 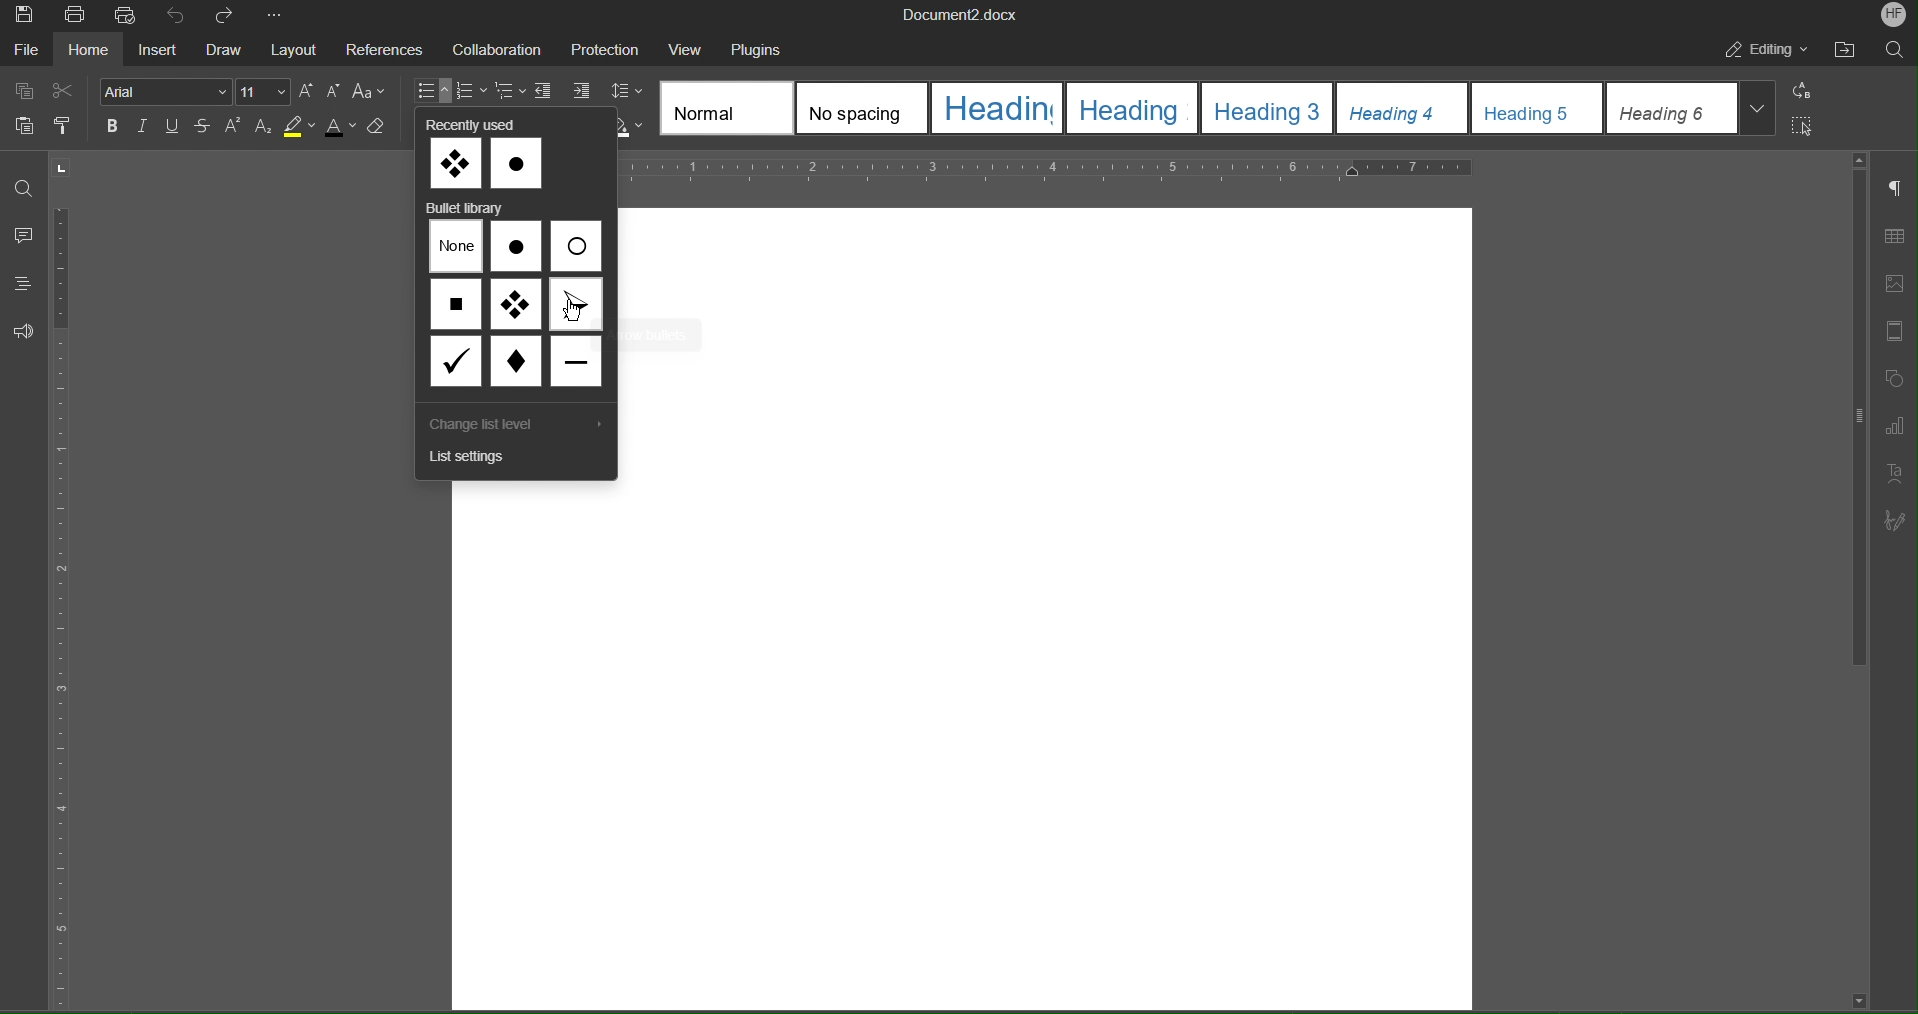 I want to click on Signature, so click(x=1892, y=519).